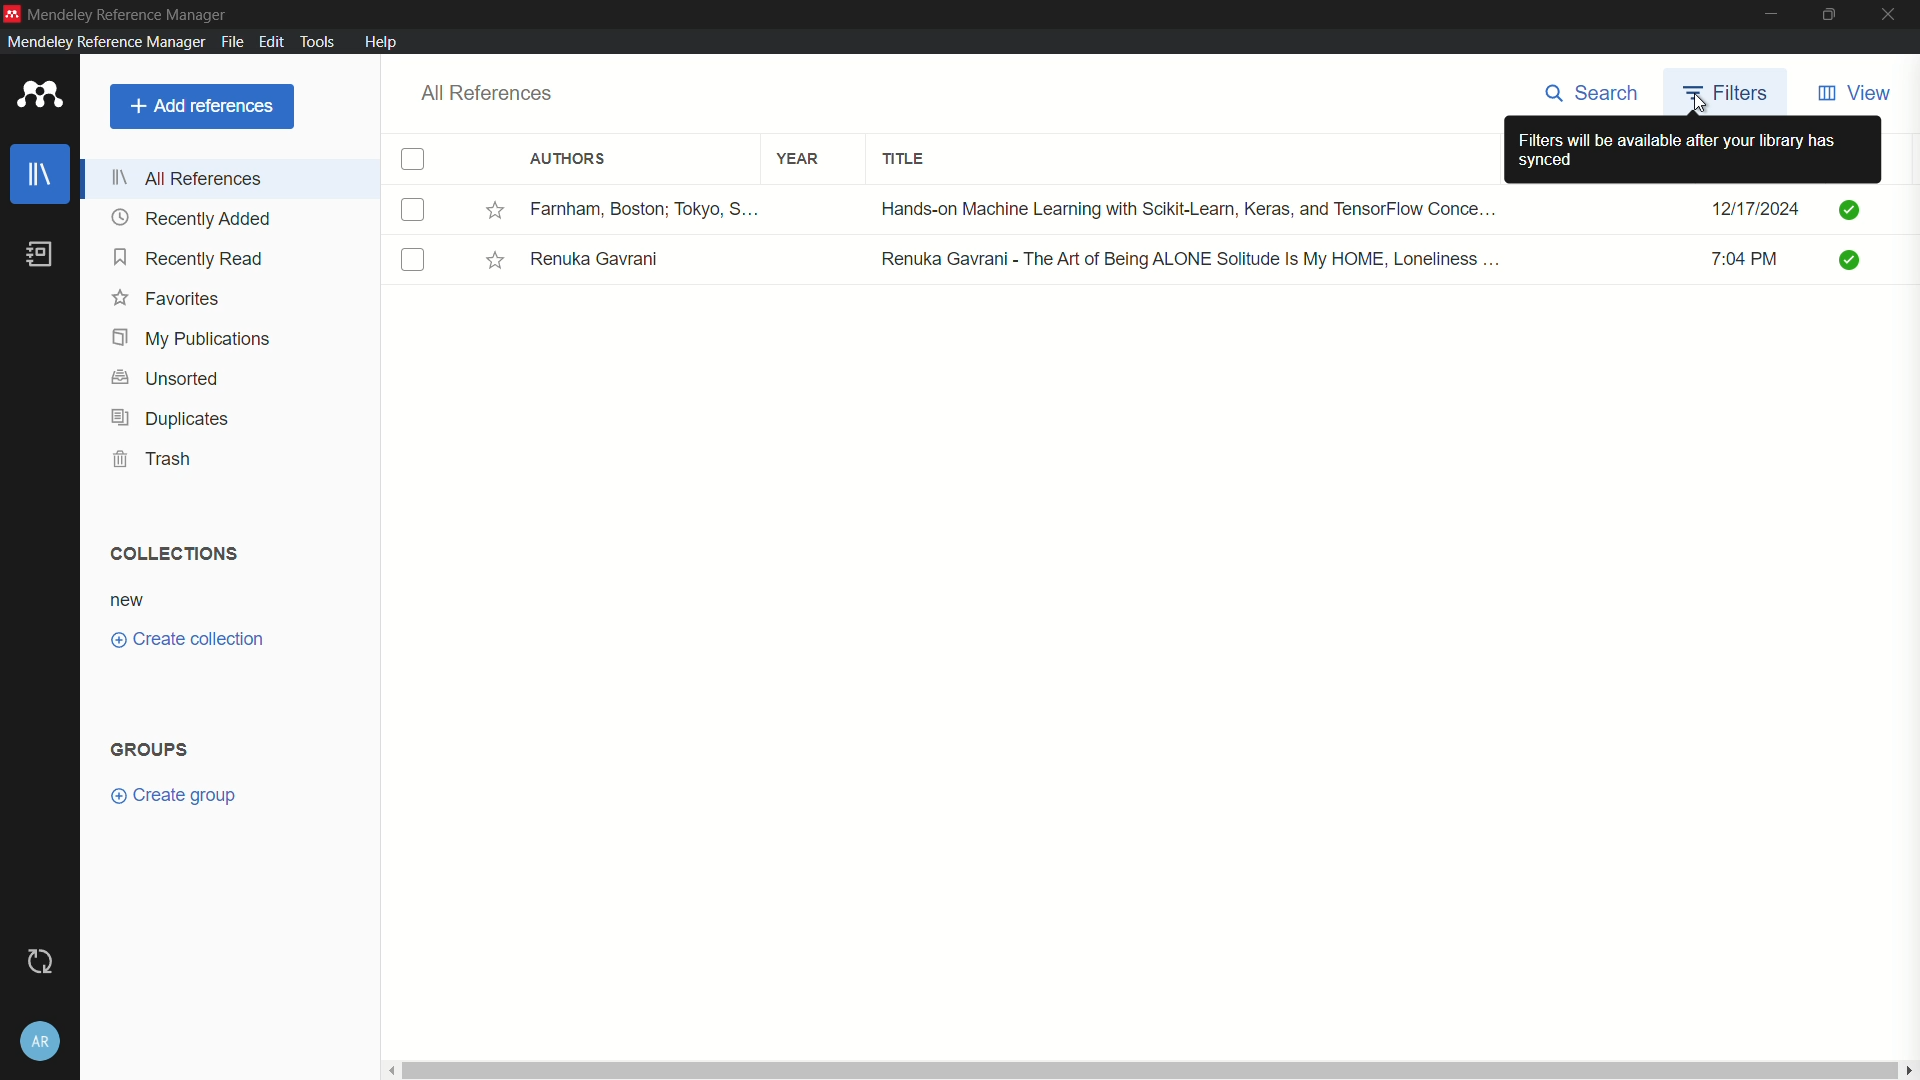 Image resolution: width=1920 pixels, height=1080 pixels. Describe the element at coordinates (1829, 15) in the screenshot. I see `maximize` at that location.